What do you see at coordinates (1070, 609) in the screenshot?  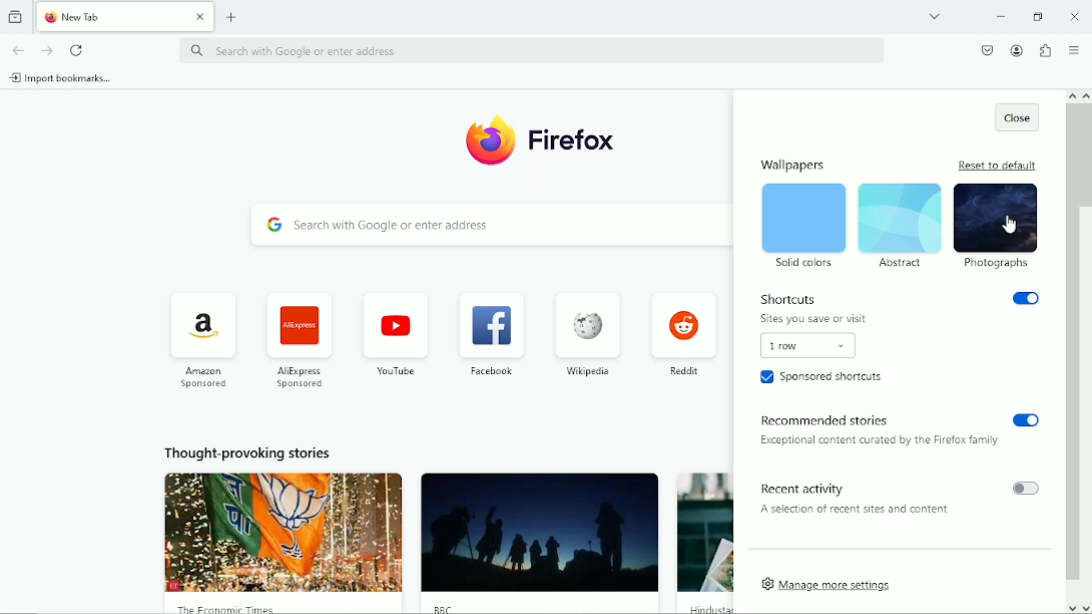 I see `scroll down` at bounding box center [1070, 609].